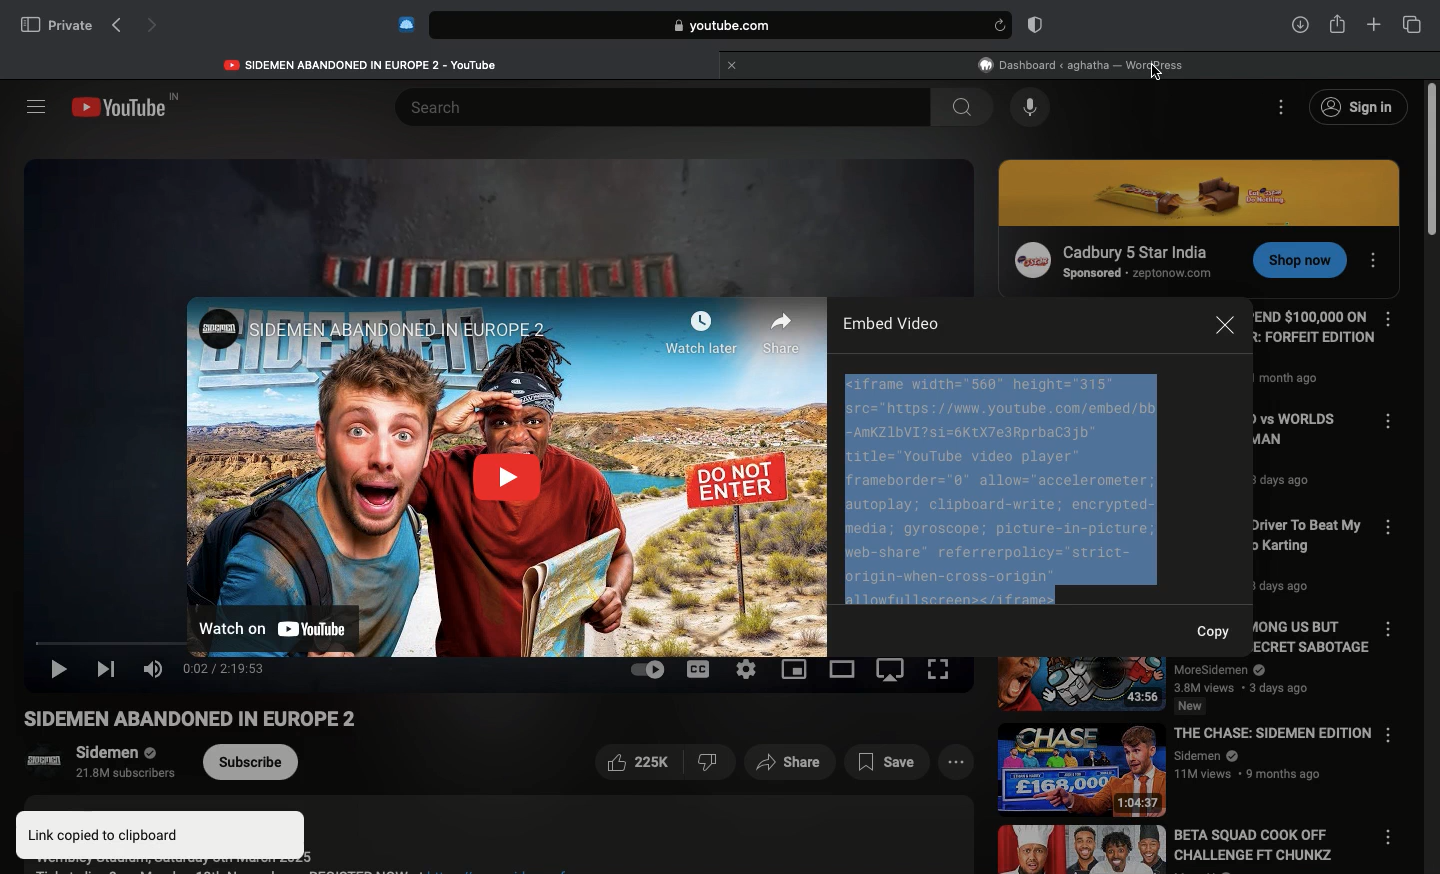 The image size is (1440, 874). What do you see at coordinates (1374, 25) in the screenshot?
I see `New tab` at bounding box center [1374, 25].